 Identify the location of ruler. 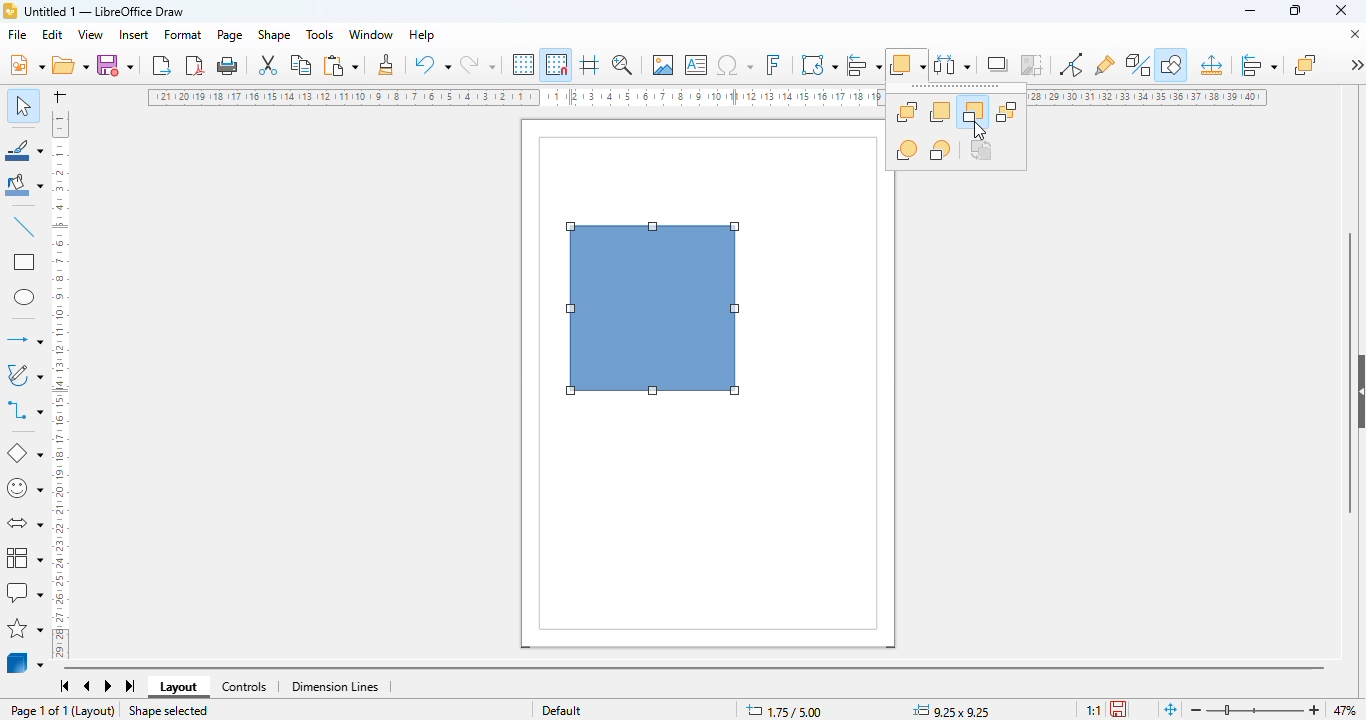
(515, 97).